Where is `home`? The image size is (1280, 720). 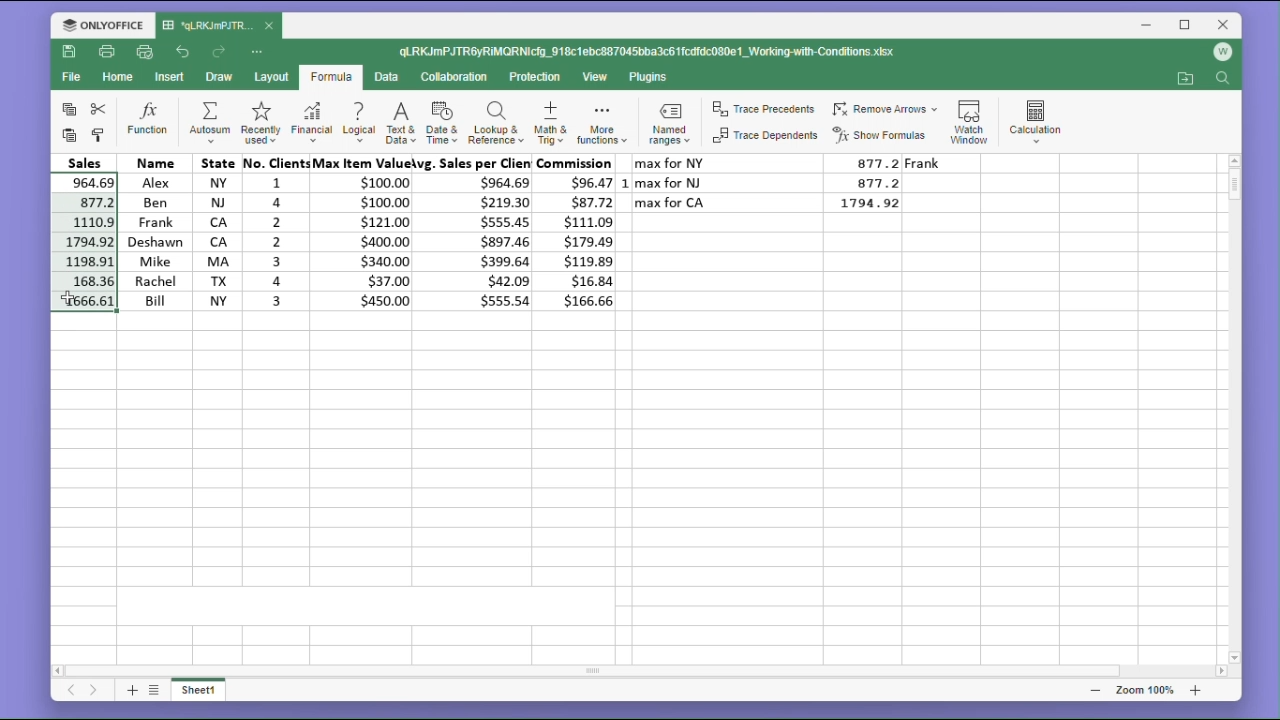 home is located at coordinates (120, 82).